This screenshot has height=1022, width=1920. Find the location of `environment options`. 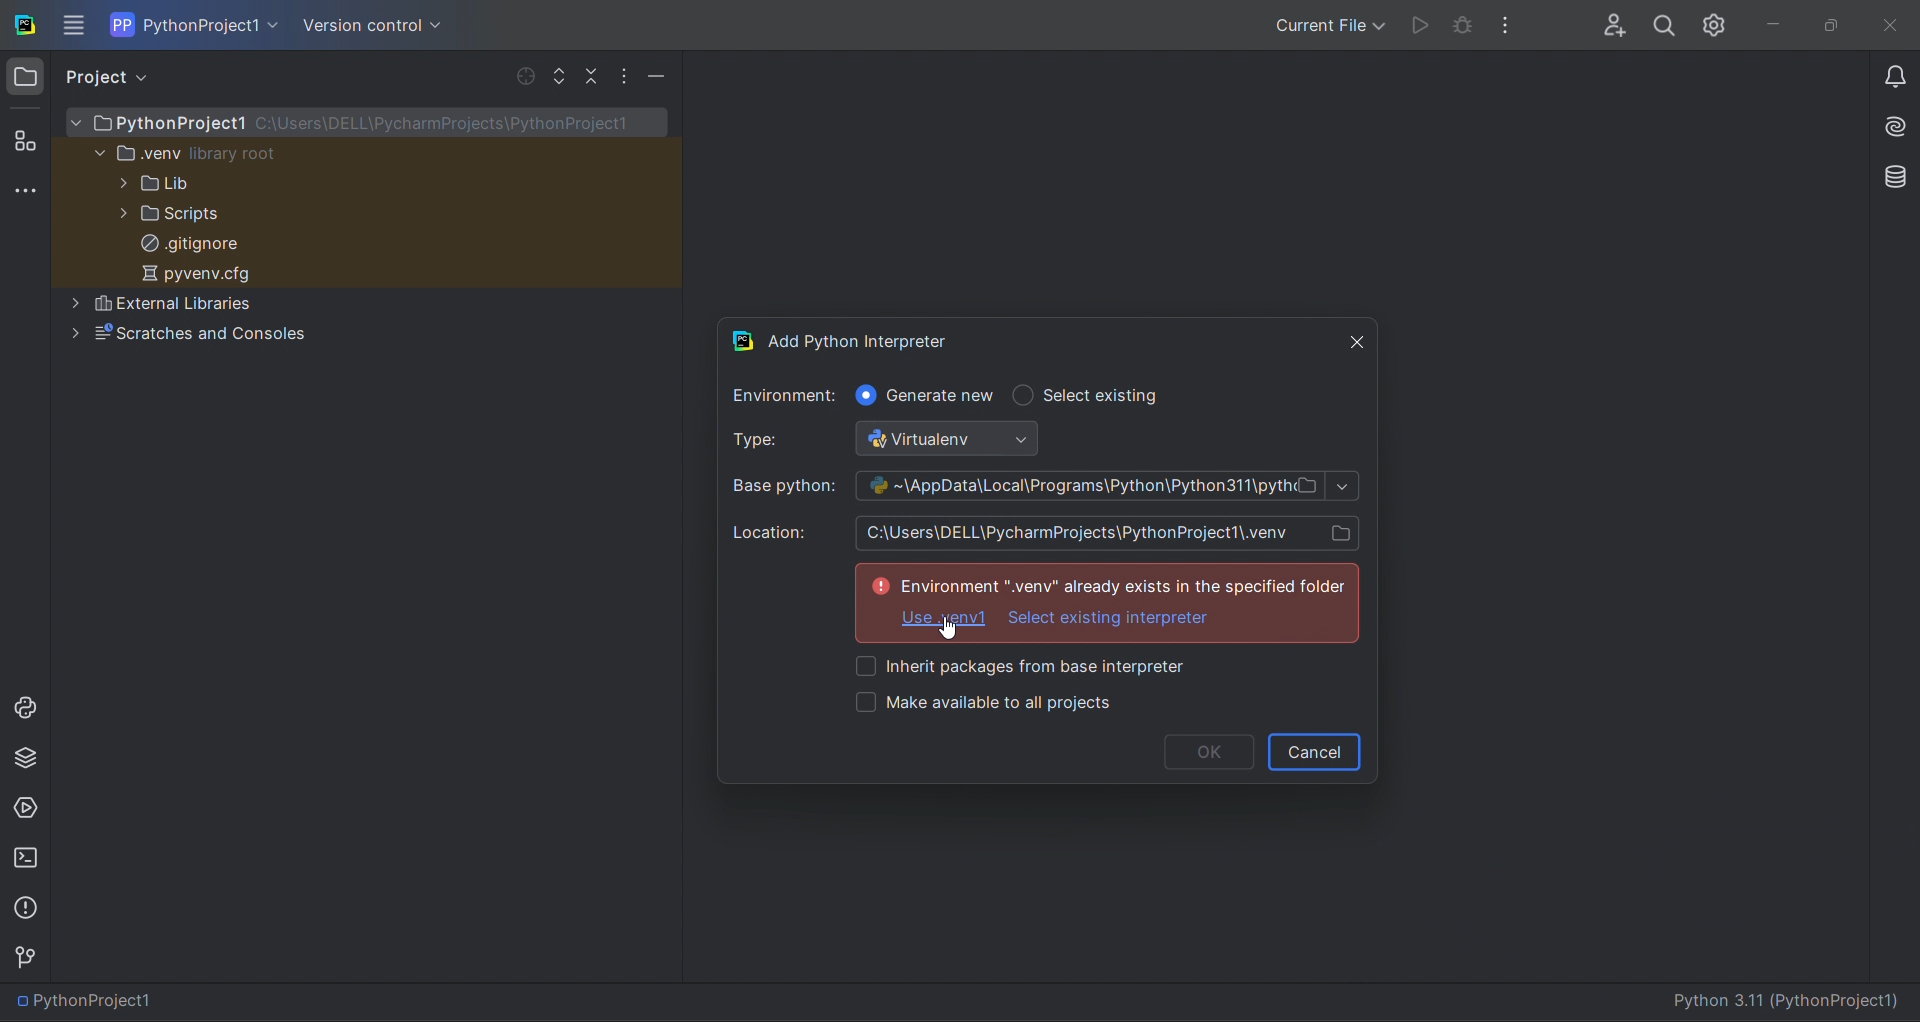

environment options is located at coordinates (952, 395).